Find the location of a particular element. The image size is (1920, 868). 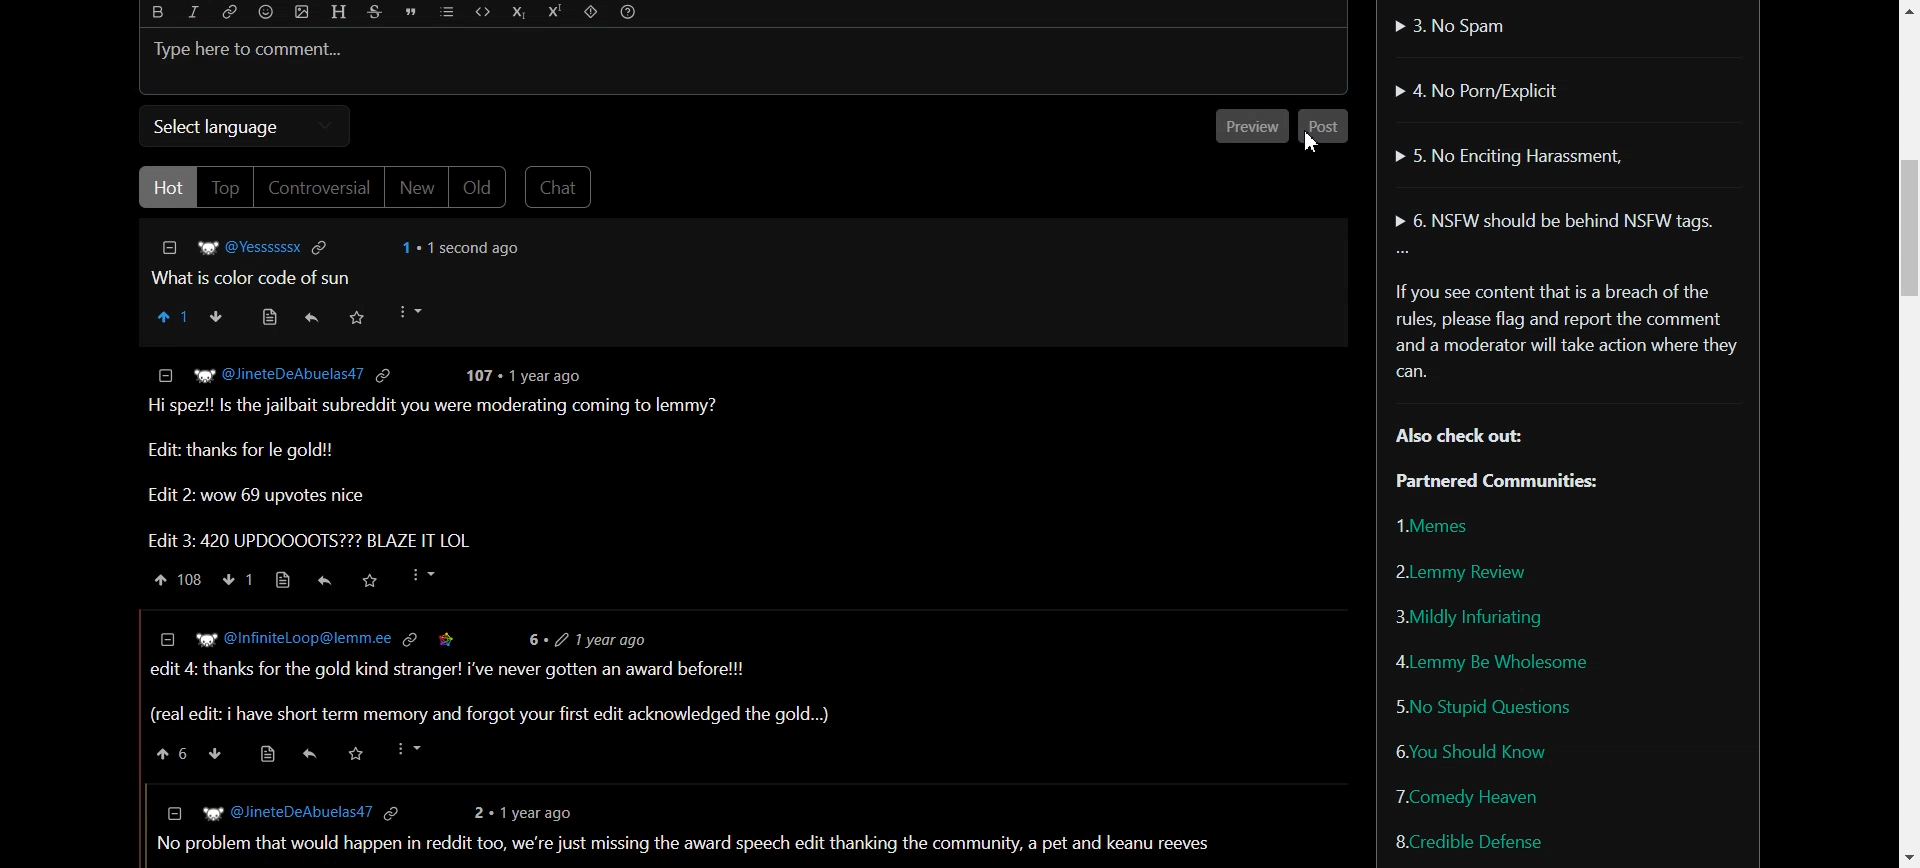

Text is located at coordinates (460, 248).